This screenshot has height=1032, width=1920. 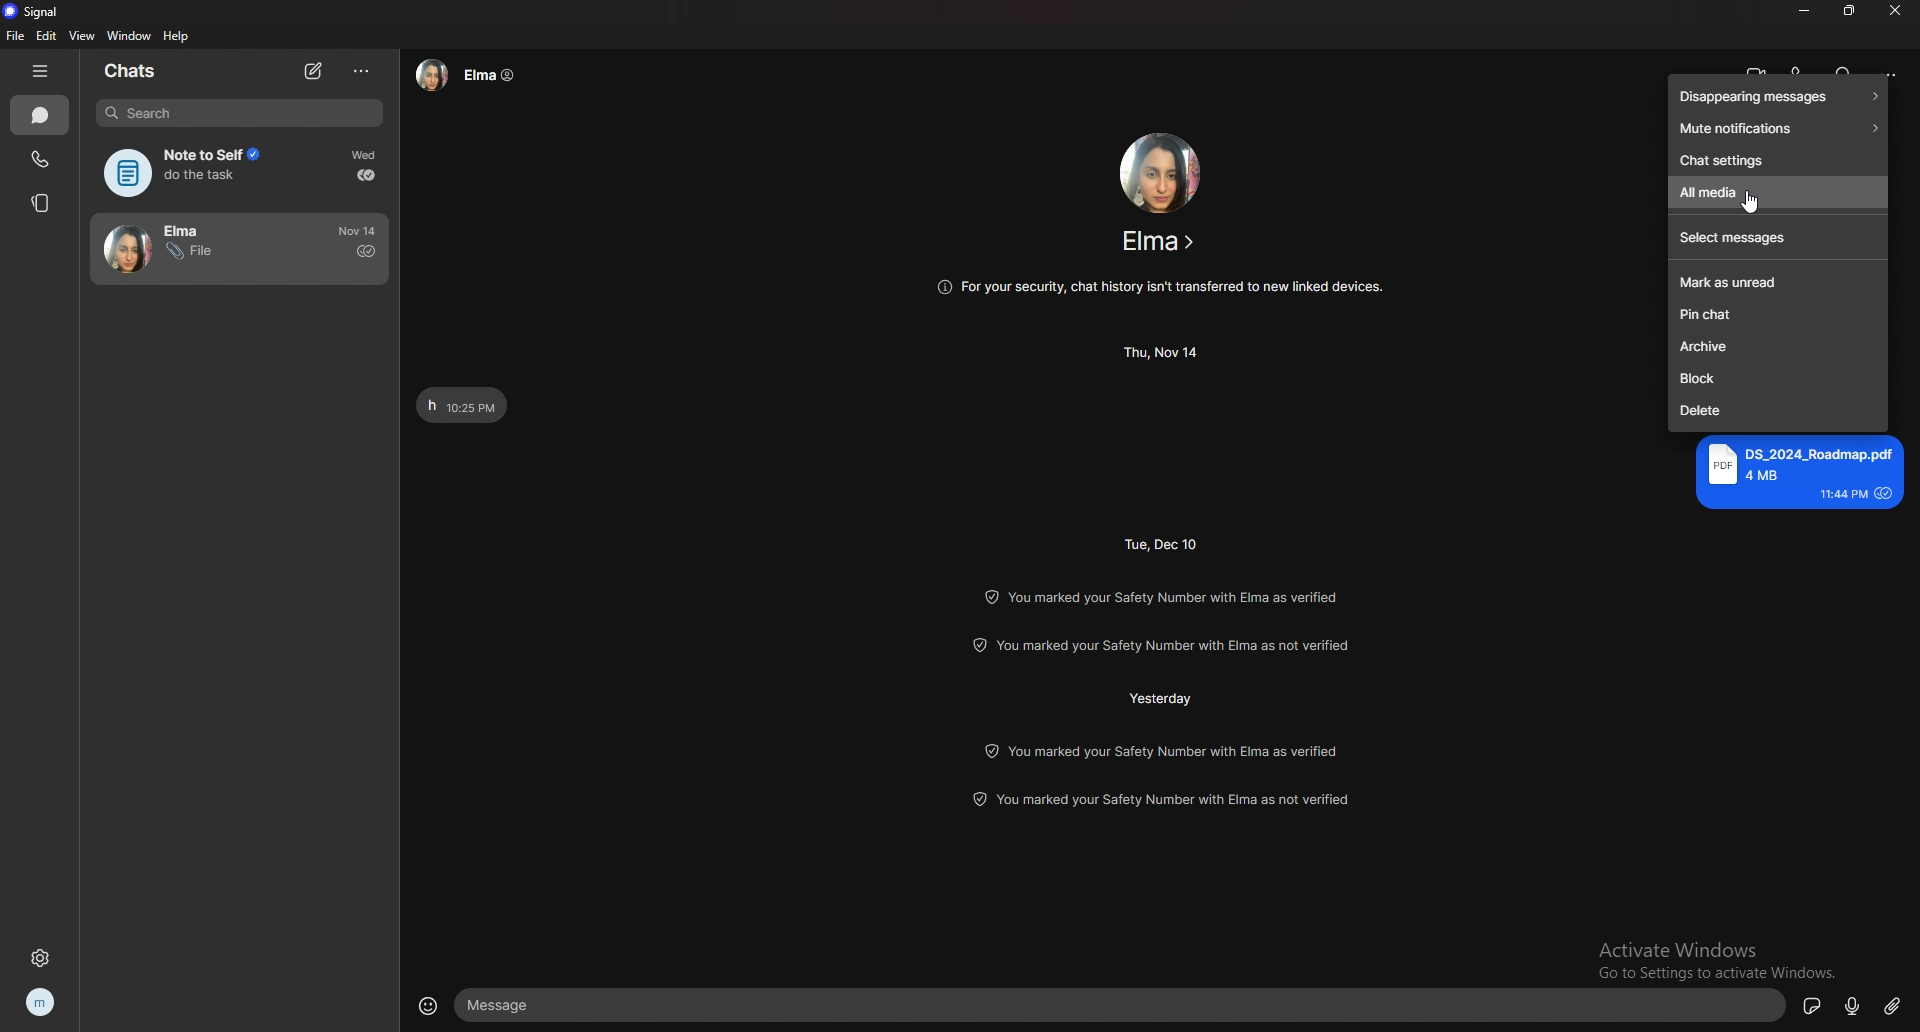 What do you see at coordinates (15, 36) in the screenshot?
I see `file` at bounding box center [15, 36].